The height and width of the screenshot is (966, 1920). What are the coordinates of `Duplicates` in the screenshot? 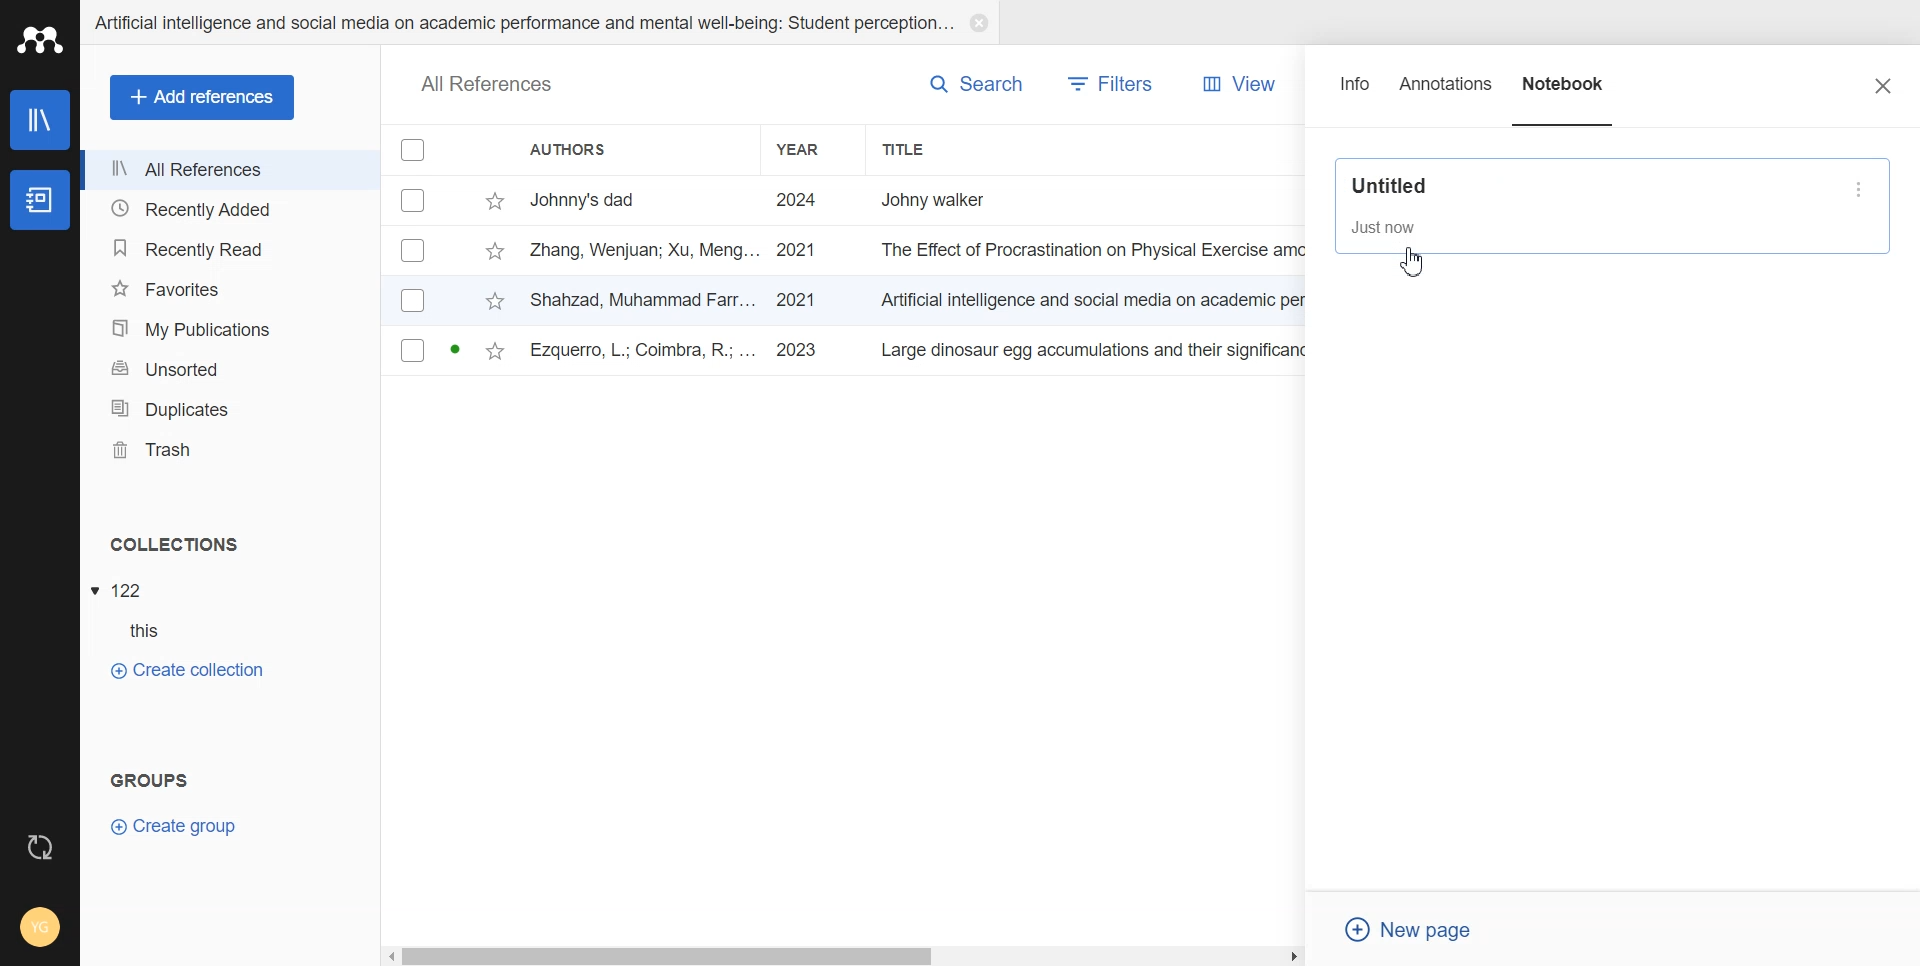 It's located at (229, 409).